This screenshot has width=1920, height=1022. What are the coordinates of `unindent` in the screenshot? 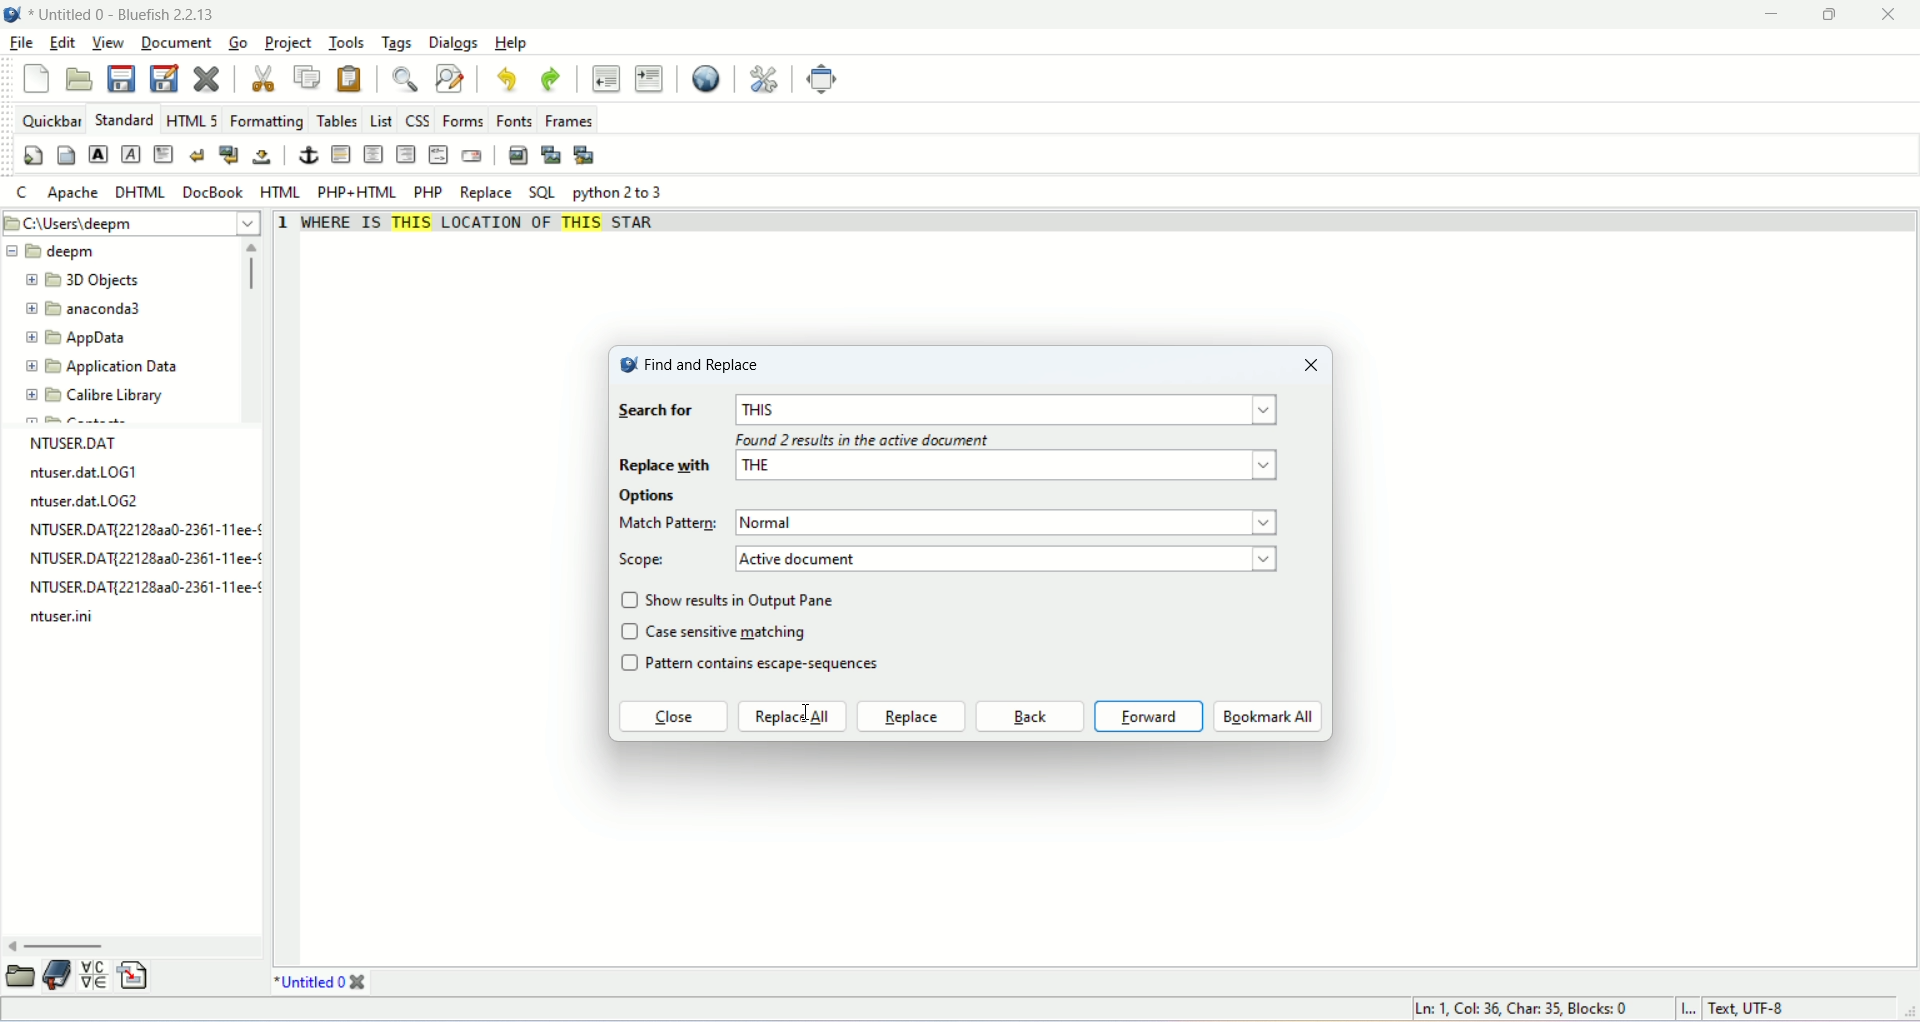 It's located at (605, 78).